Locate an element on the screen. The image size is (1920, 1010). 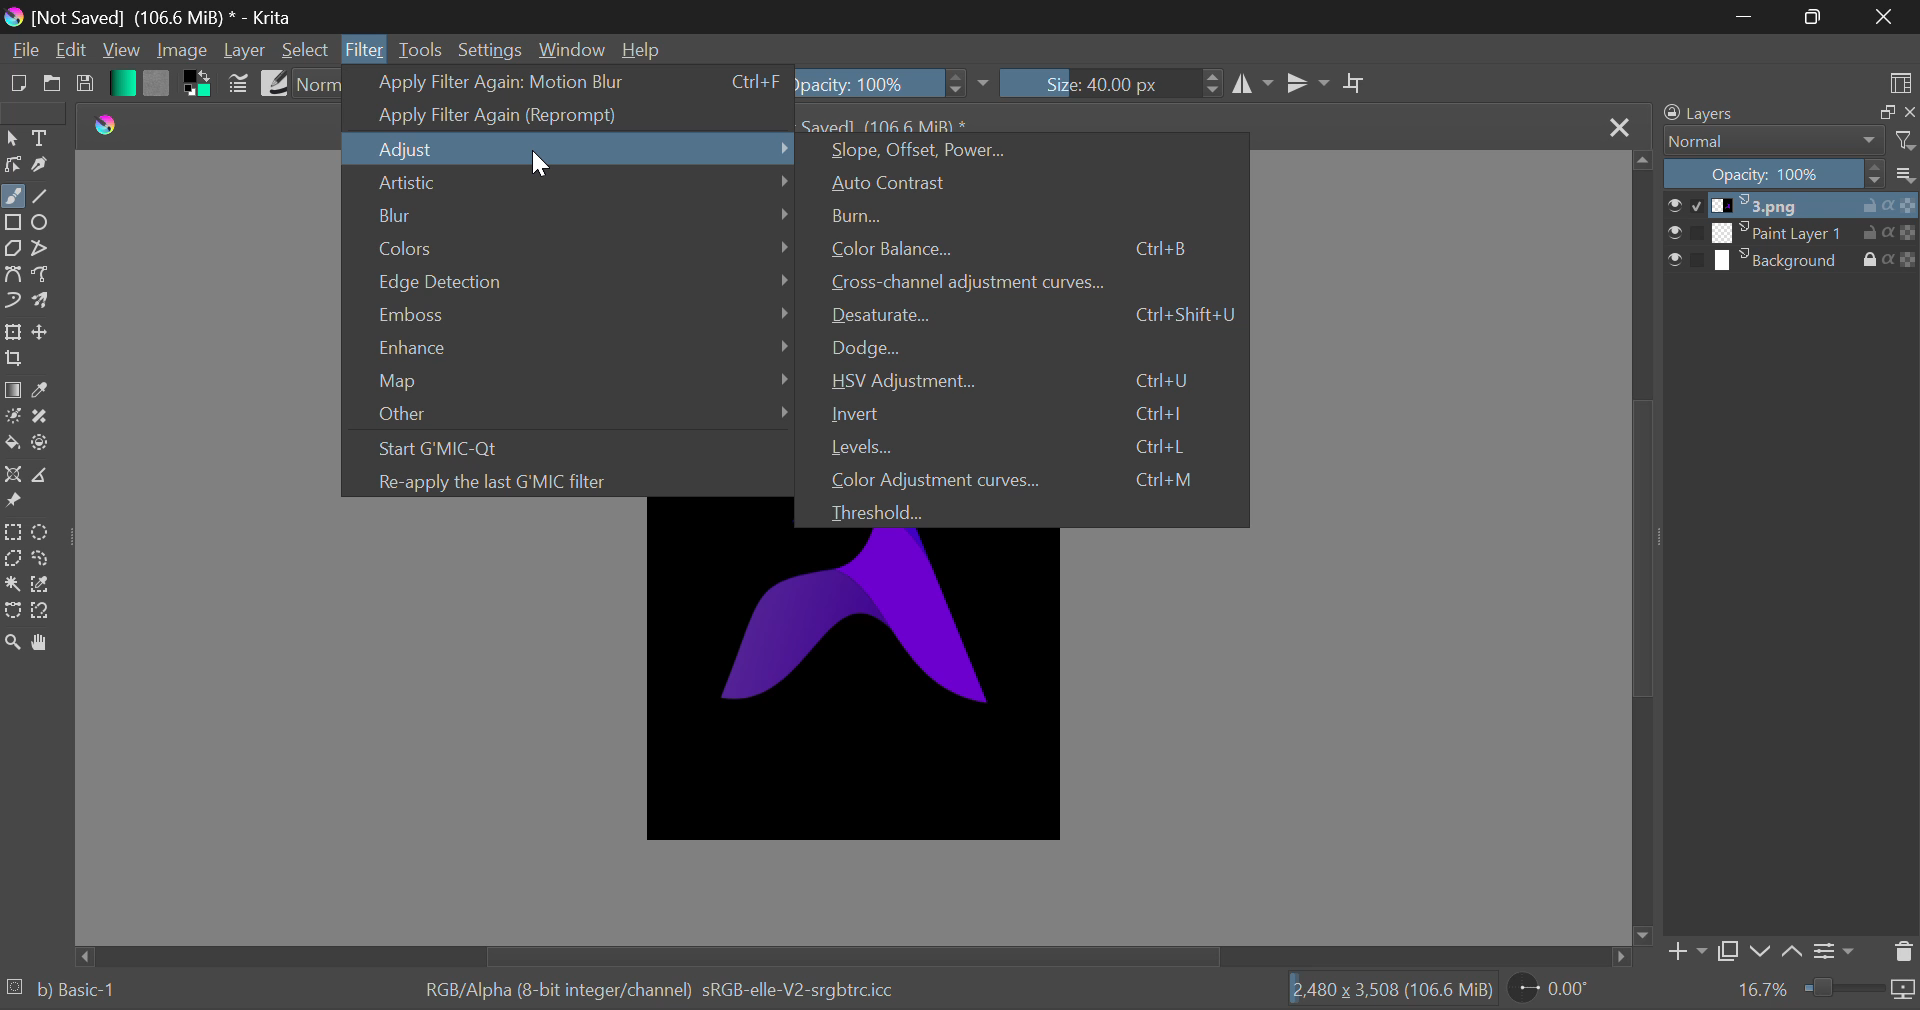
Window is located at coordinates (572, 50).